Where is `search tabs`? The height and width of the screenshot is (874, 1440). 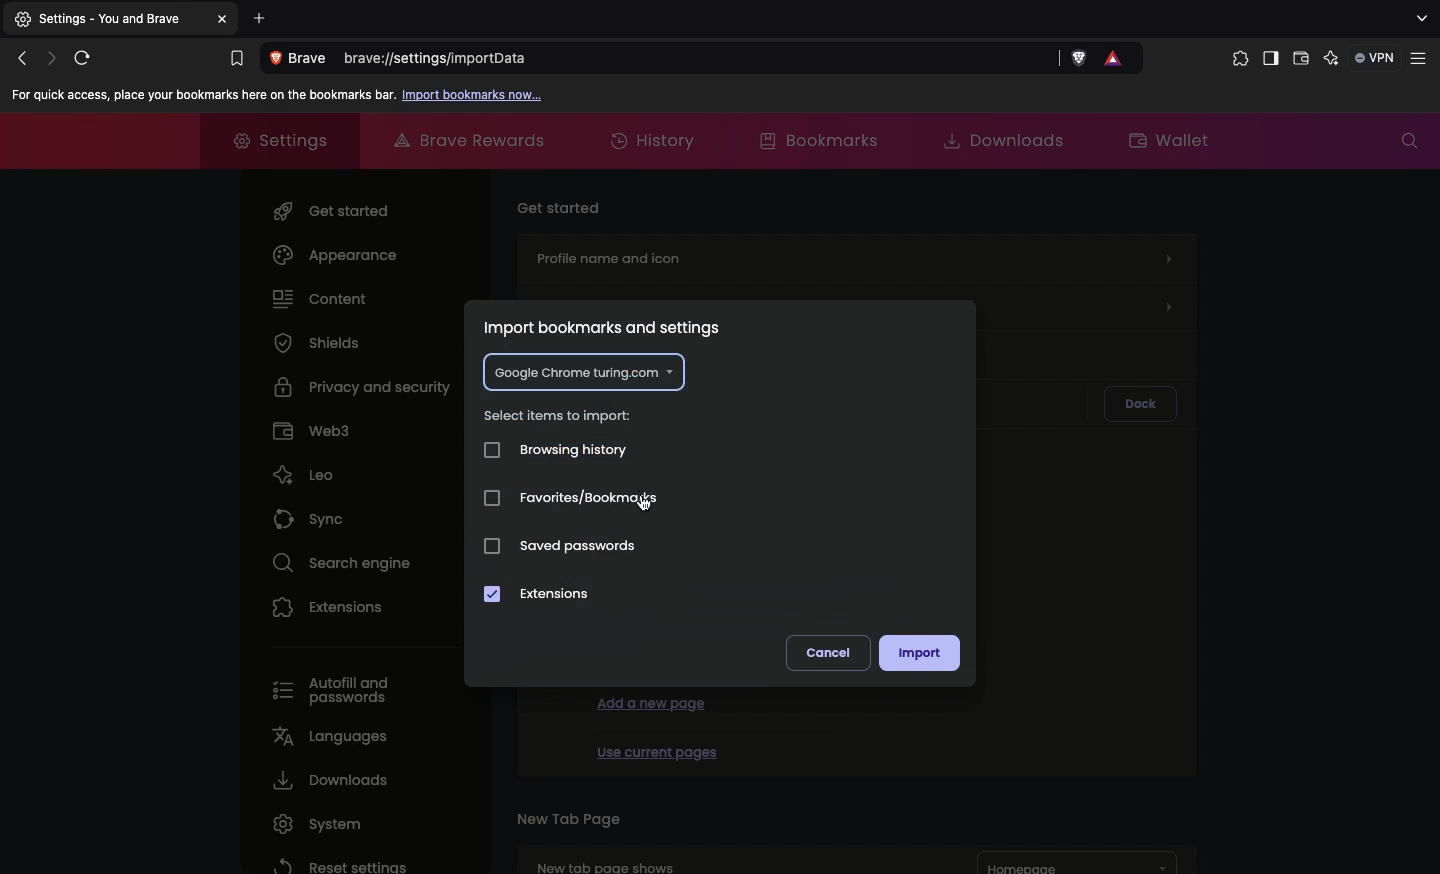
search tabs is located at coordinates (1420, 19).